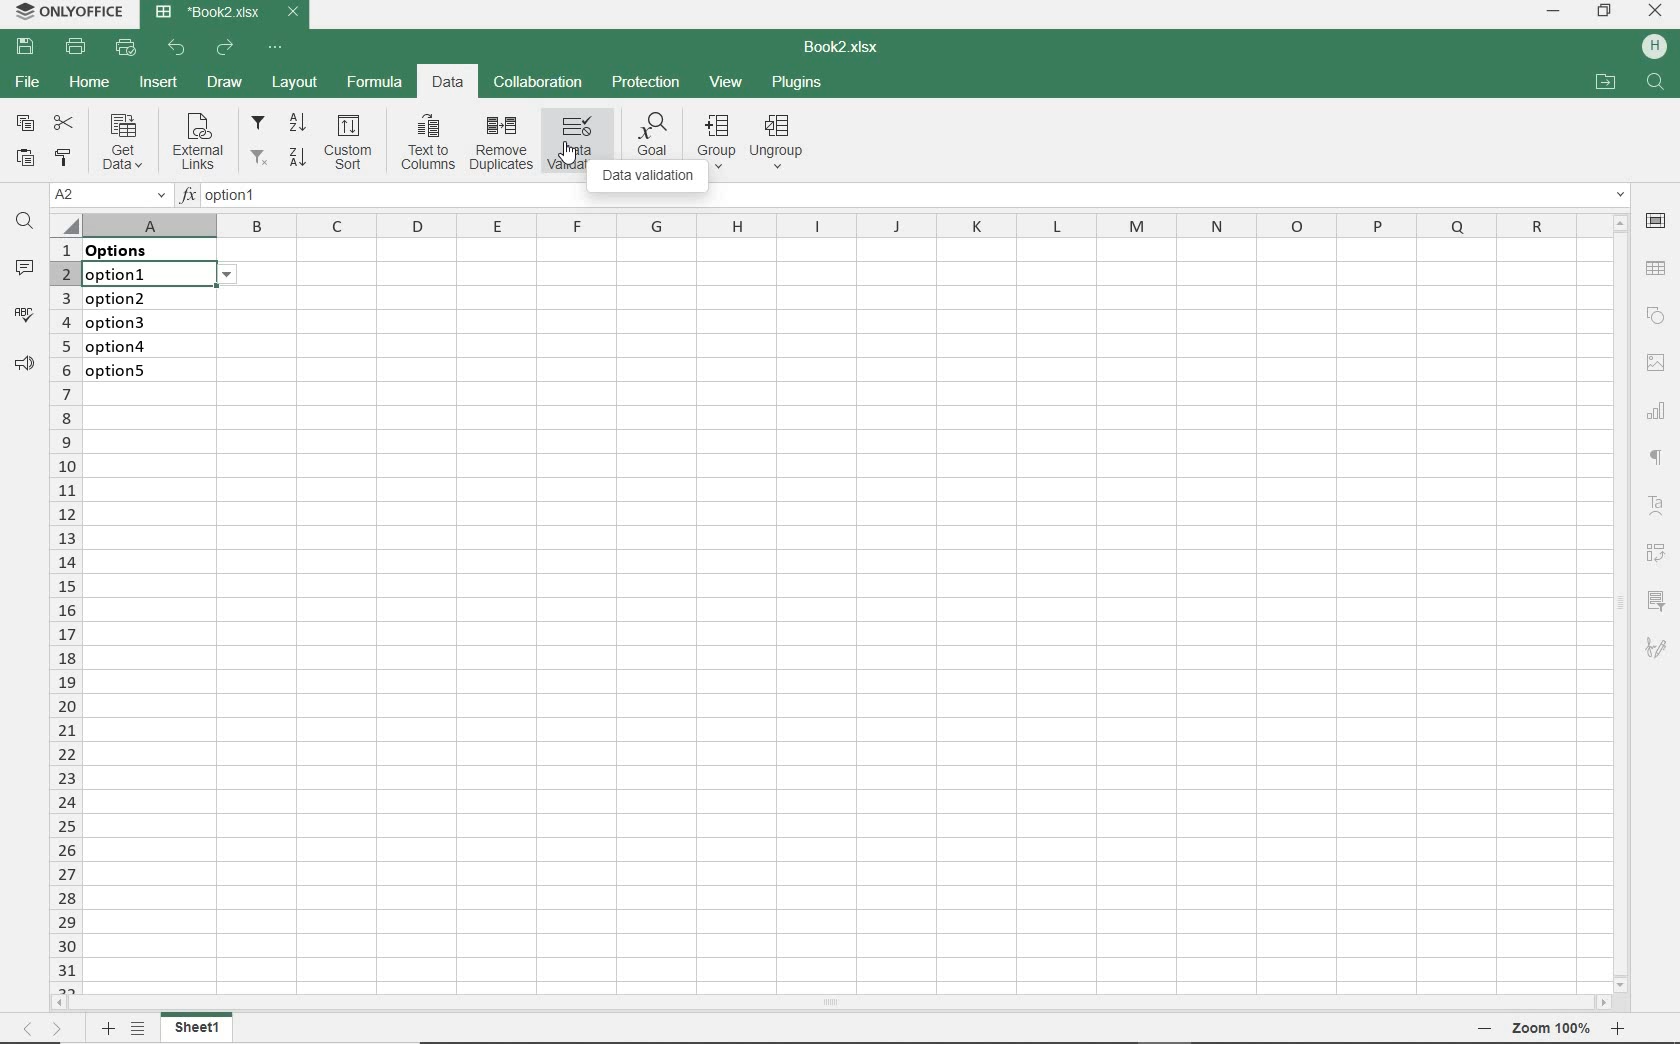  Describe the element at coordinates (120, 141) in the screenshot. I see `Get data` at that location.